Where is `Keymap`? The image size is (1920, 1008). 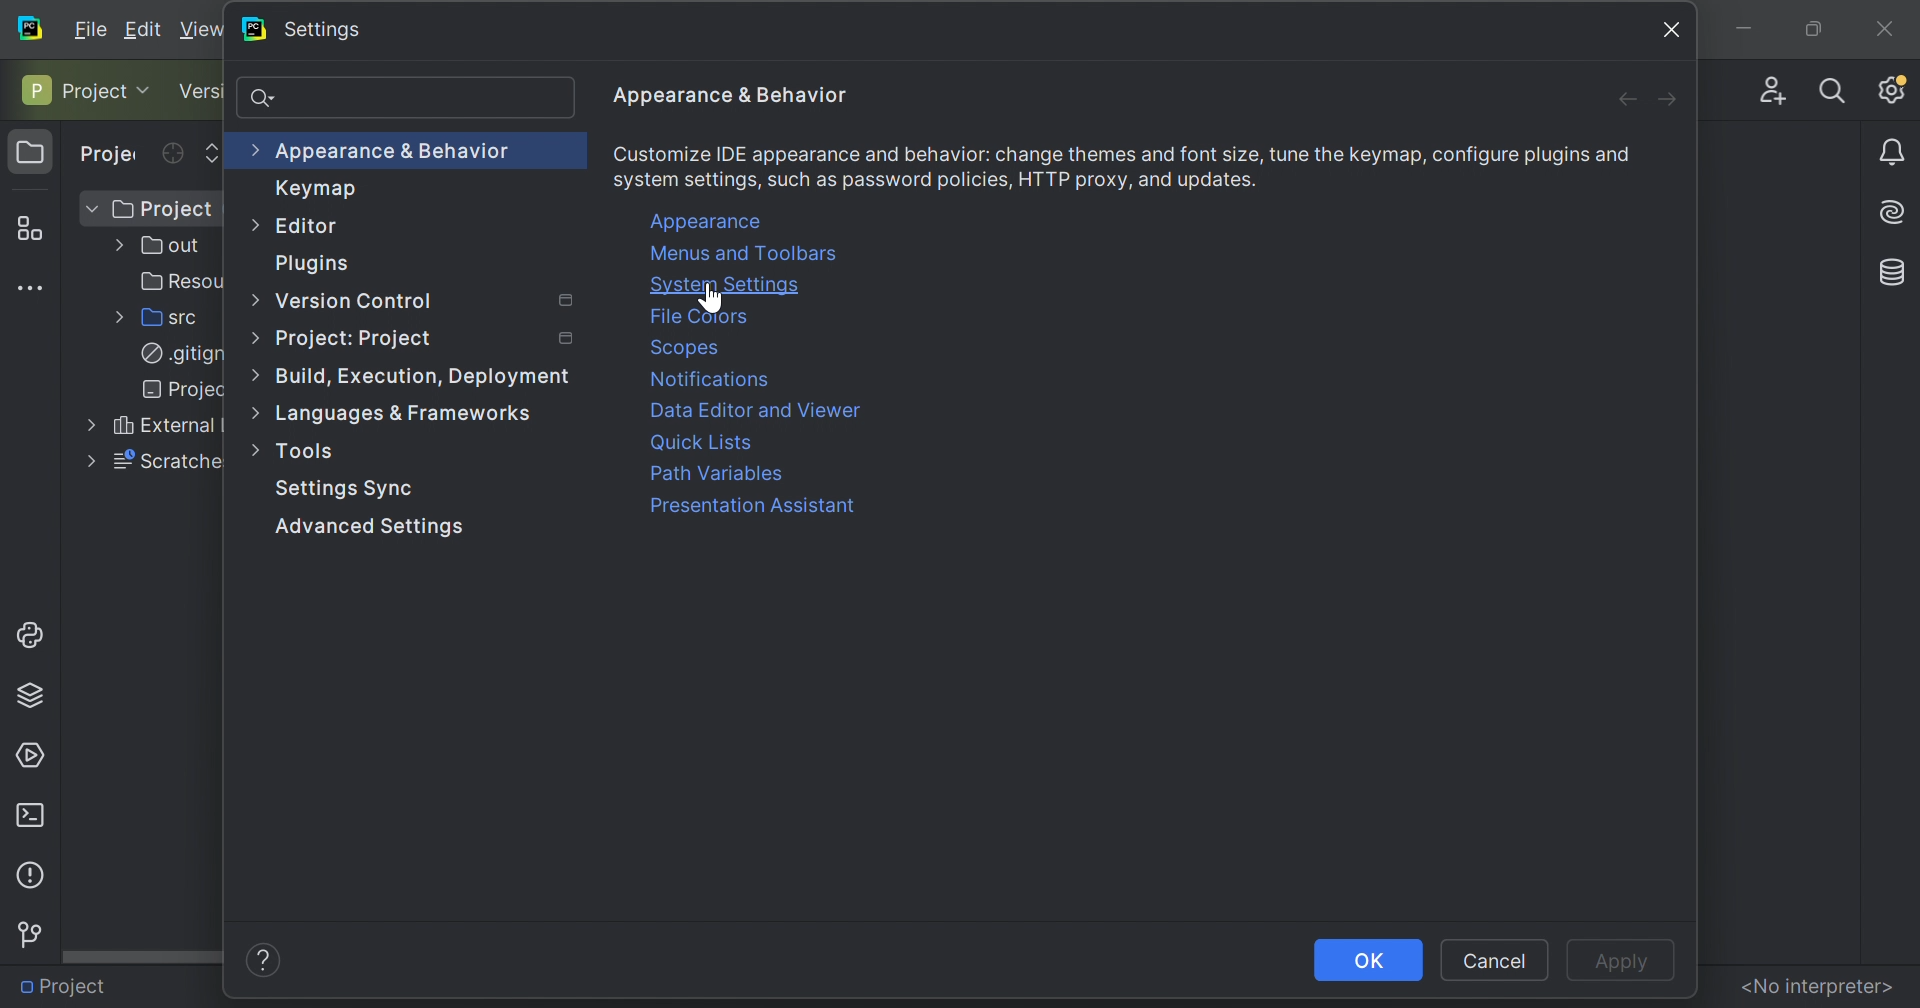 Keymap is located at coordinates (315, 187).